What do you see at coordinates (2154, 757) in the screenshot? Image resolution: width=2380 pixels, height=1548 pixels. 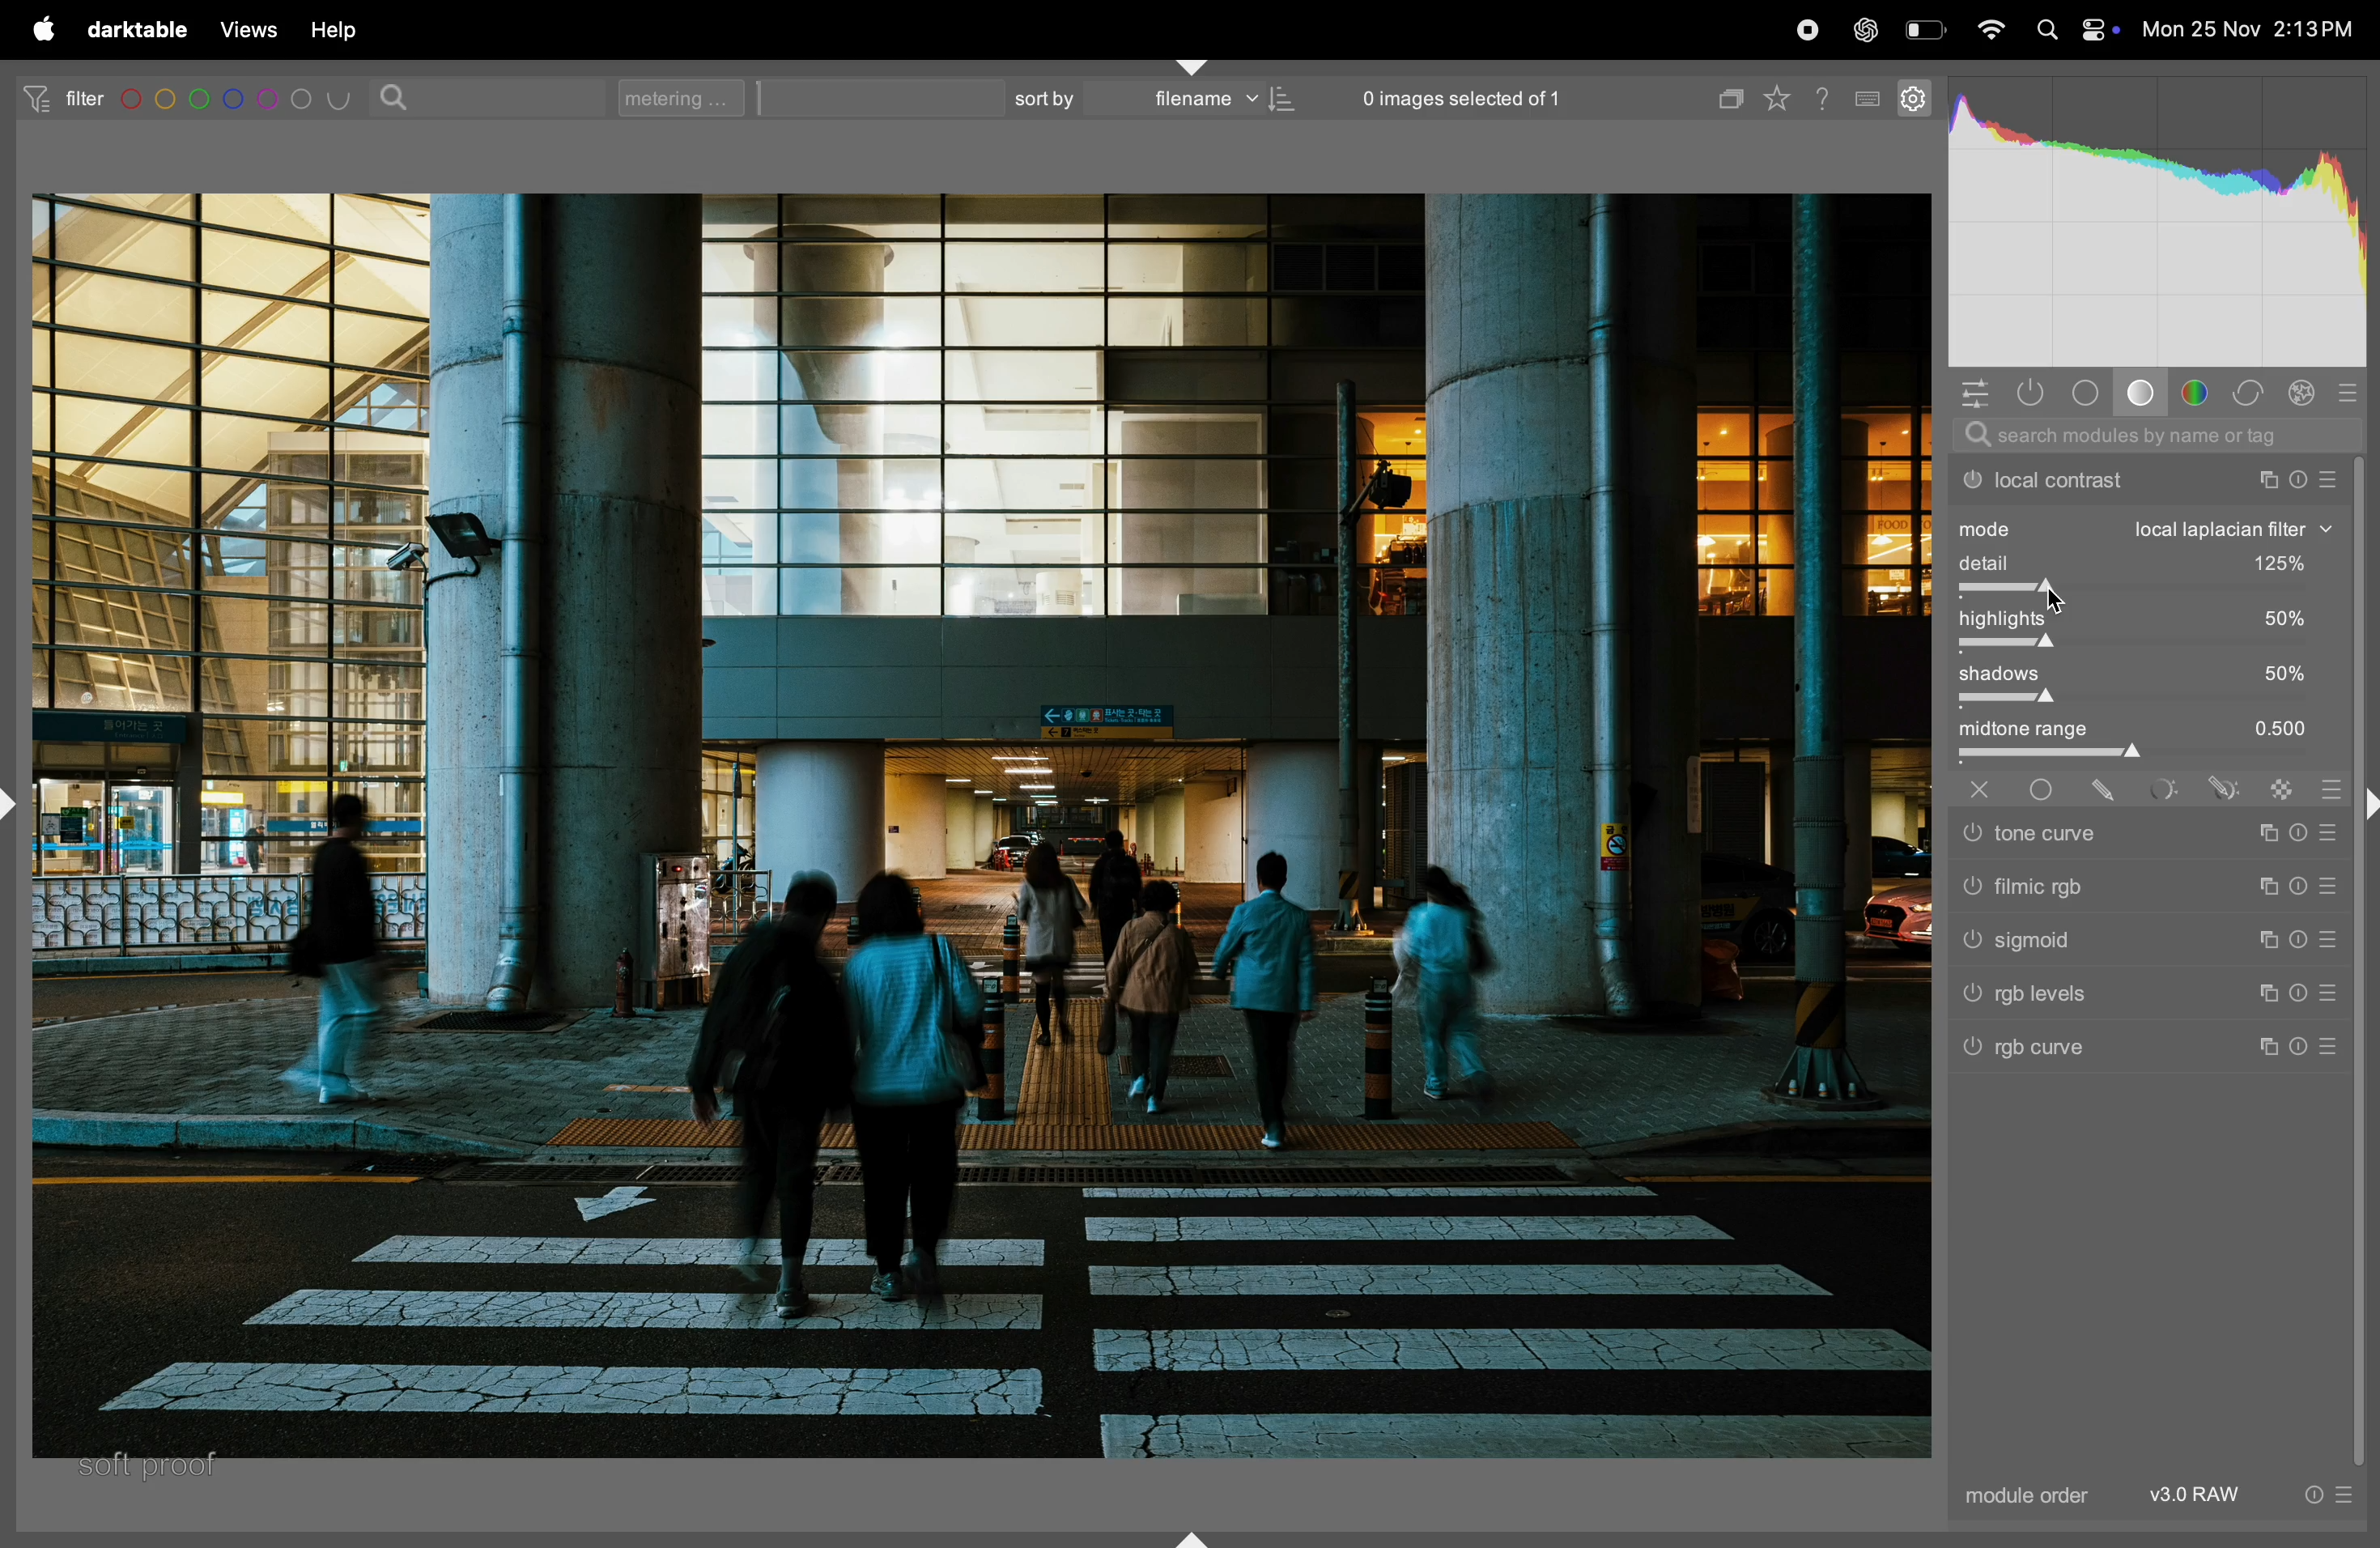 I see `toggle` at bounding box center [2154, 757].